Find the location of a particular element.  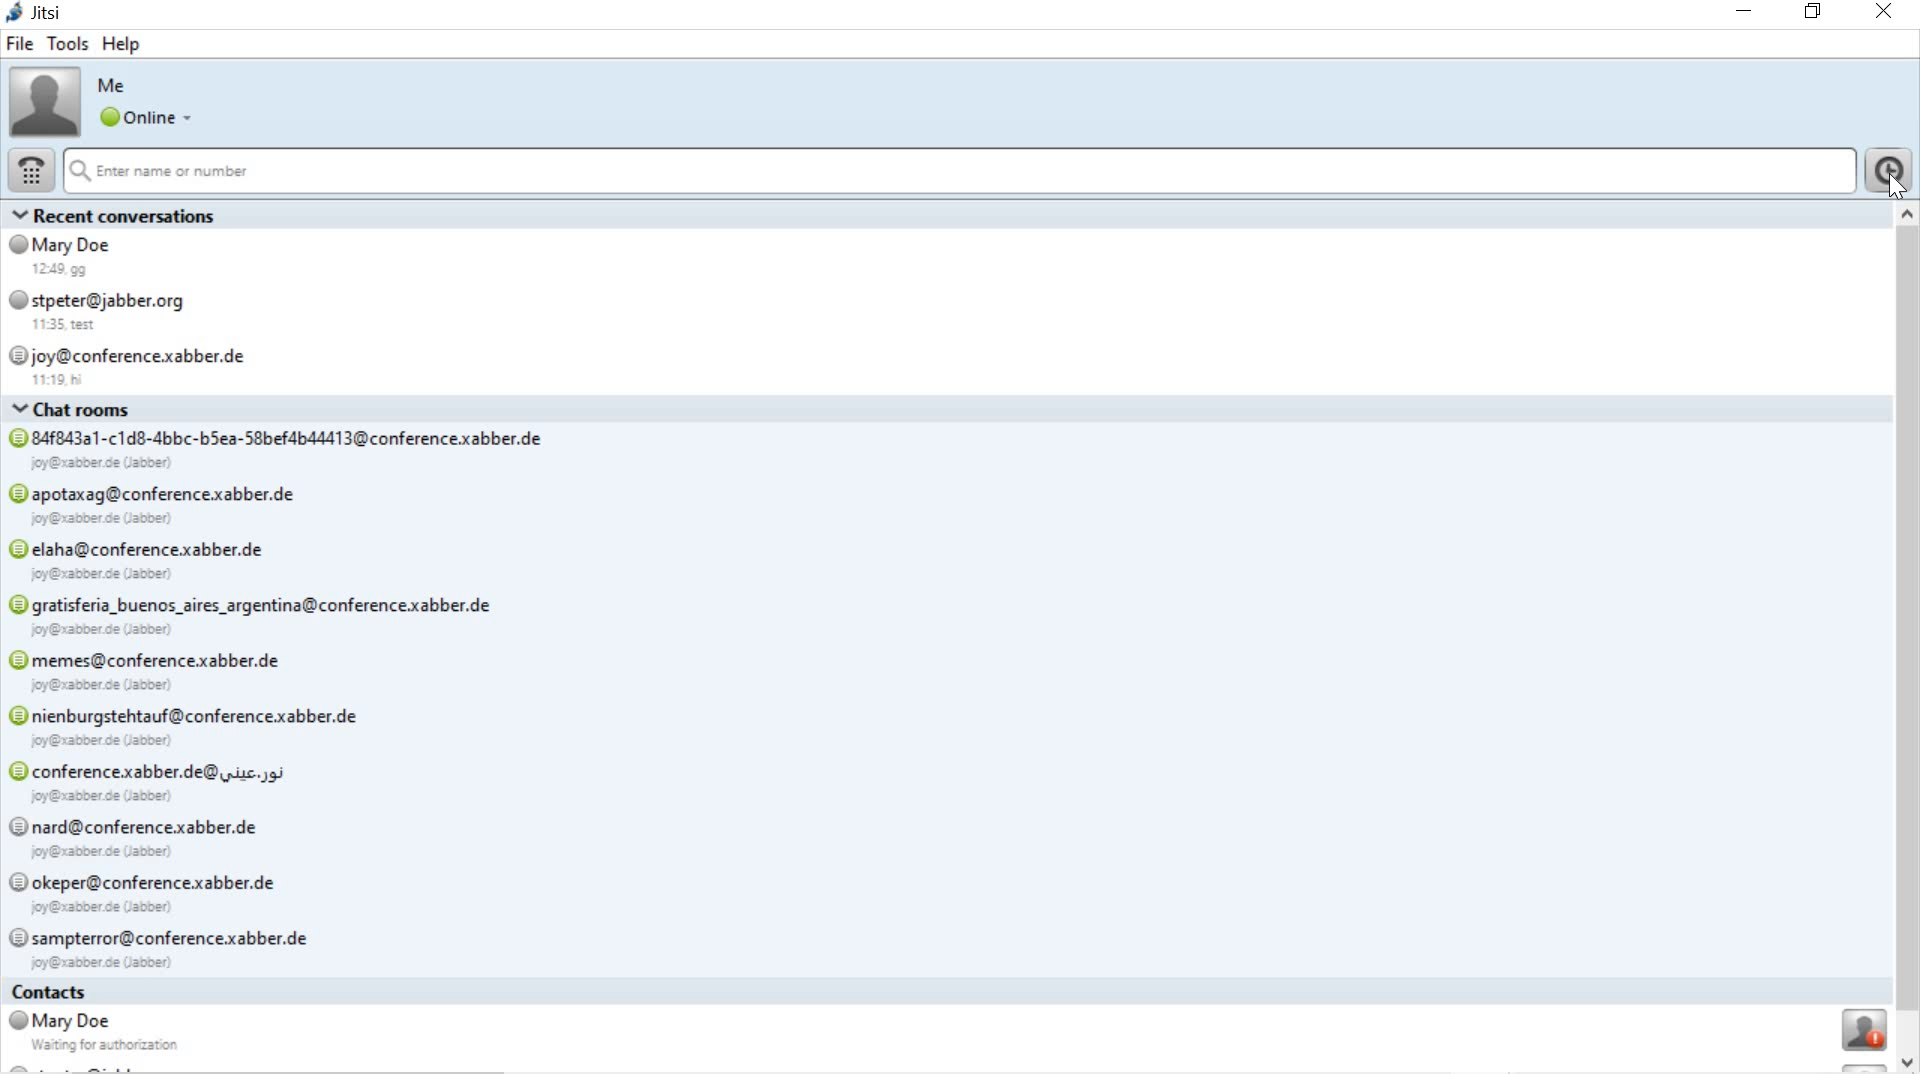

restore down is located at coordinates (1817, 12).